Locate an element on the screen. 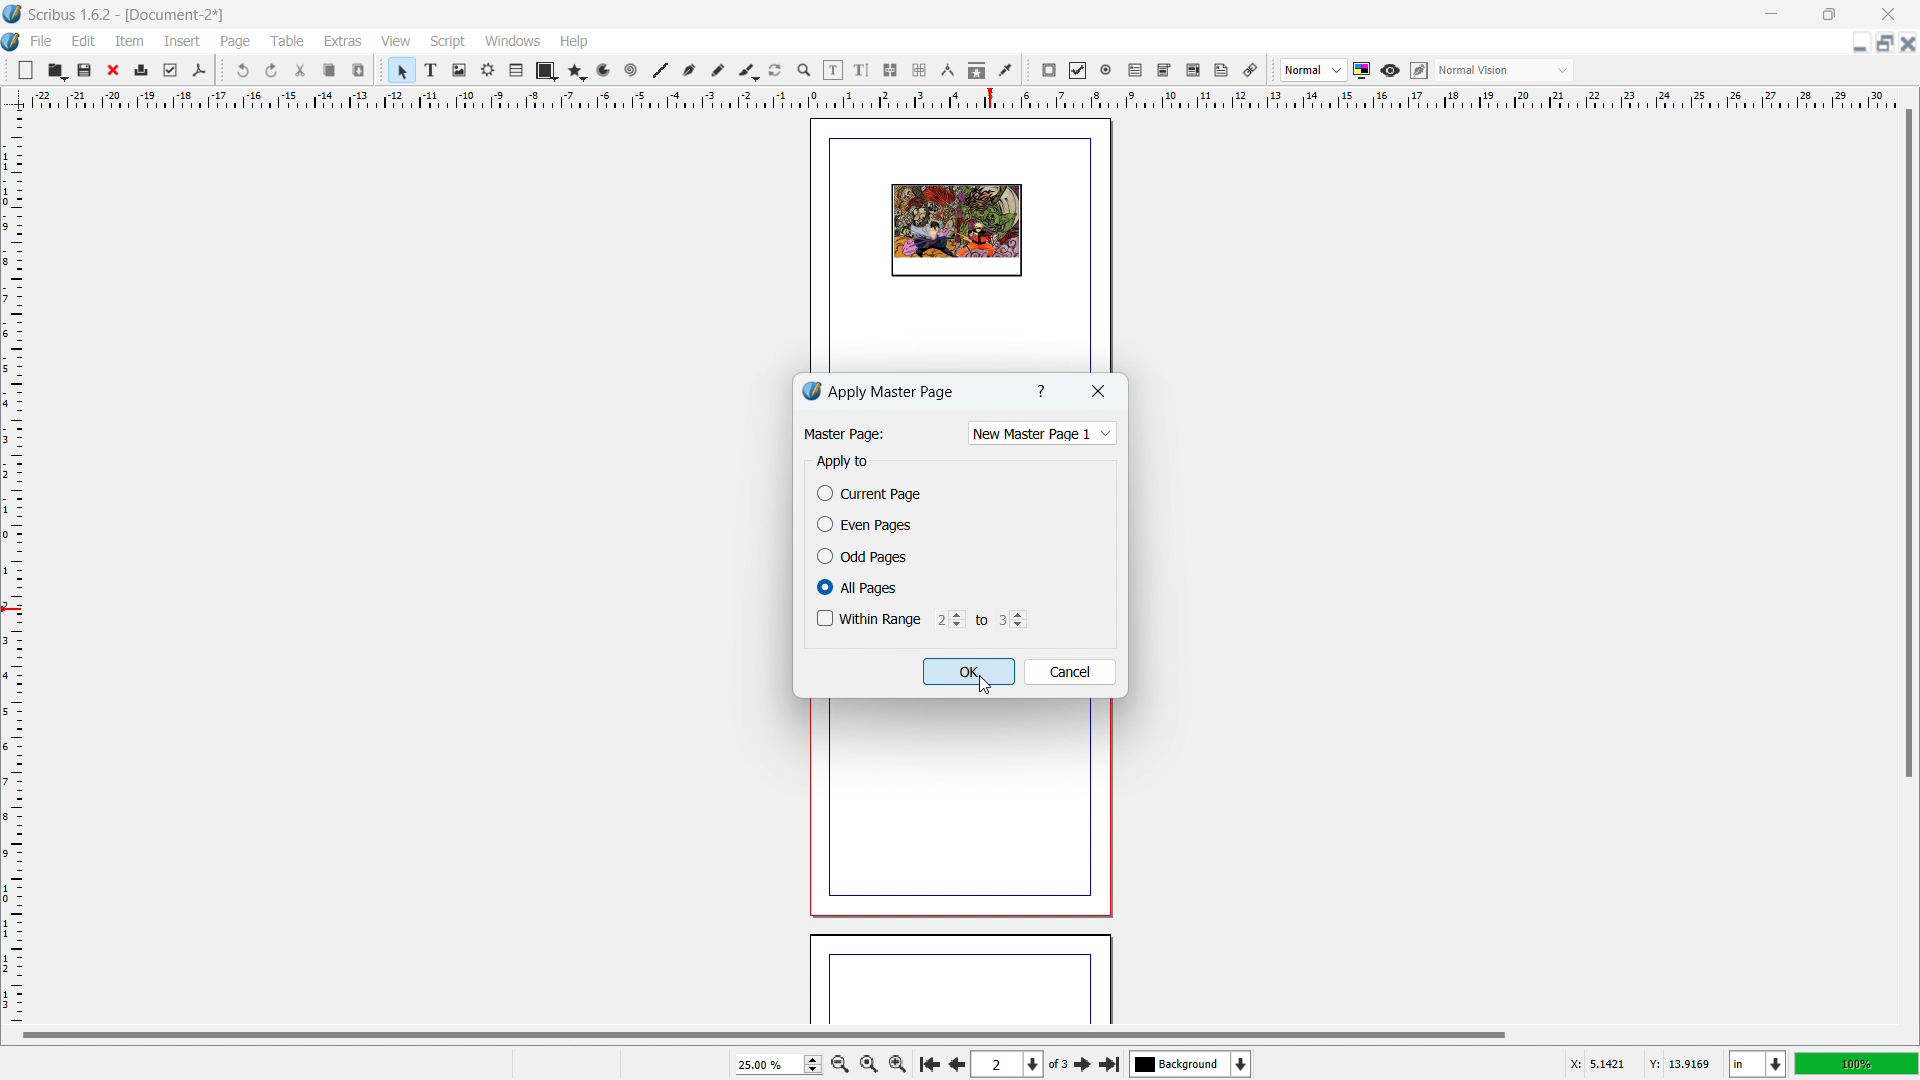 This screenshot has height=1080, width=1920. Master Page is located at coordinates (843, 434).